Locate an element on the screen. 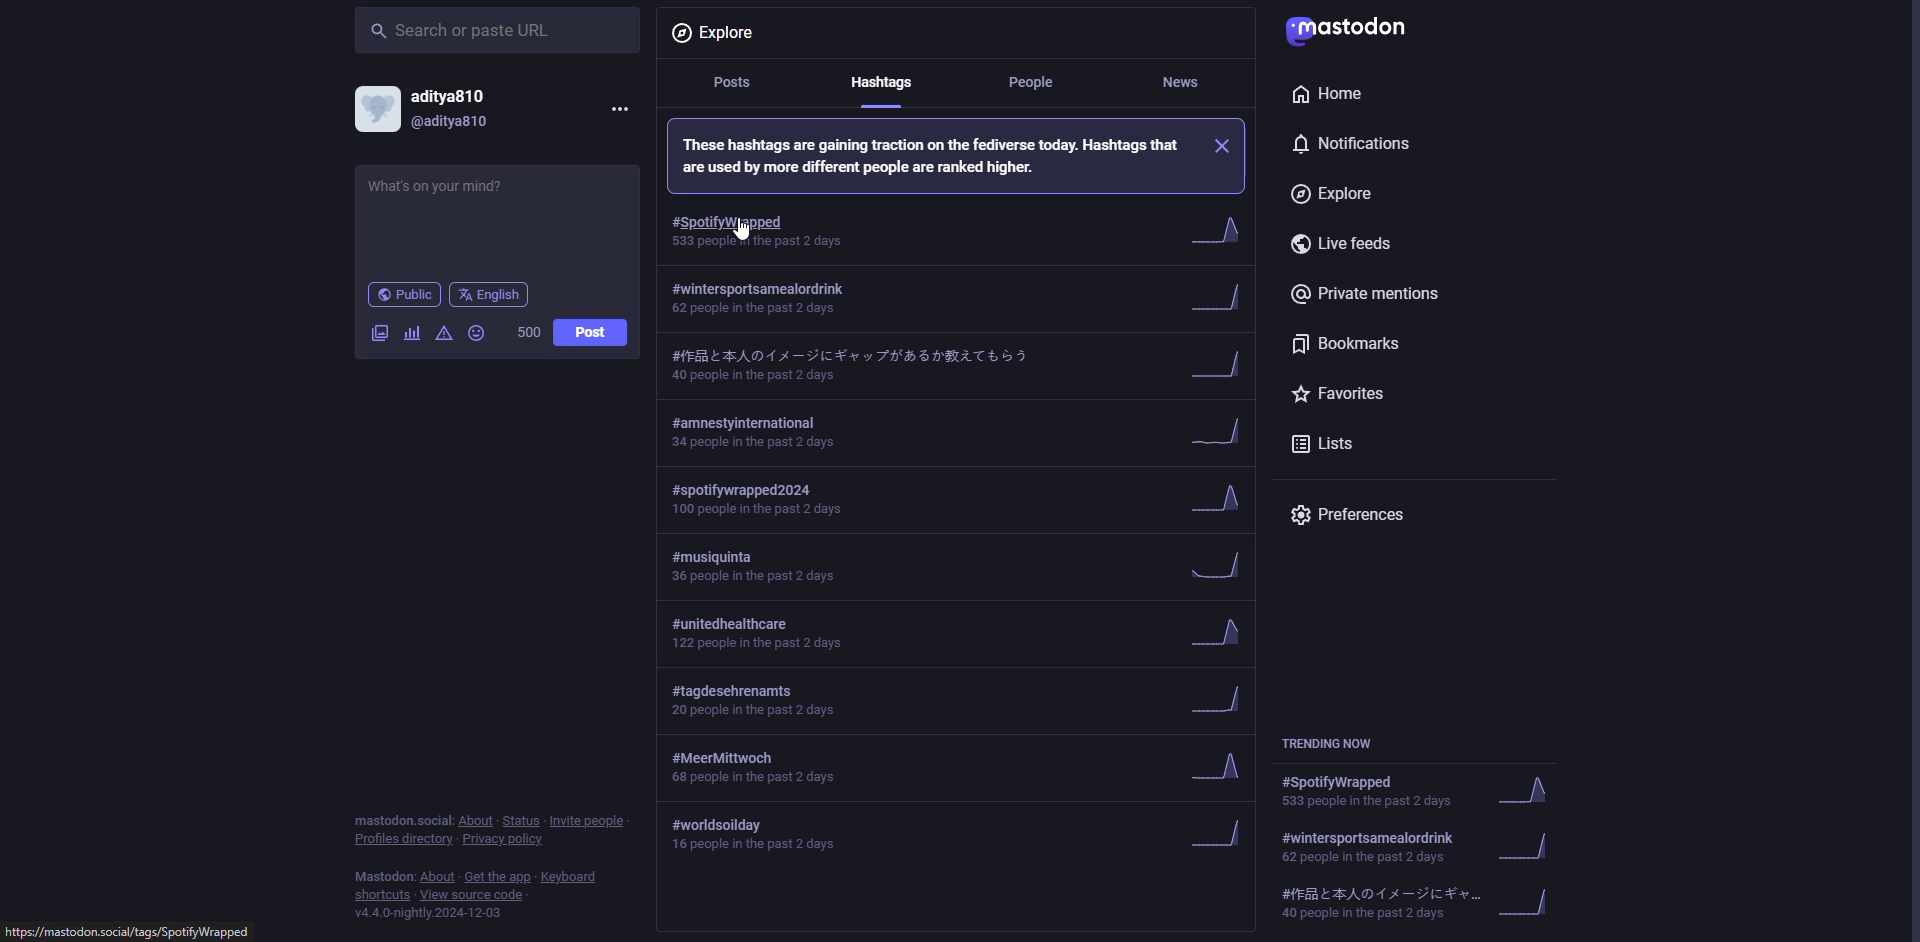 Image resolution: width=1920 pixels, height=942 pixels. hashtag is located at coordinates (788, 230).